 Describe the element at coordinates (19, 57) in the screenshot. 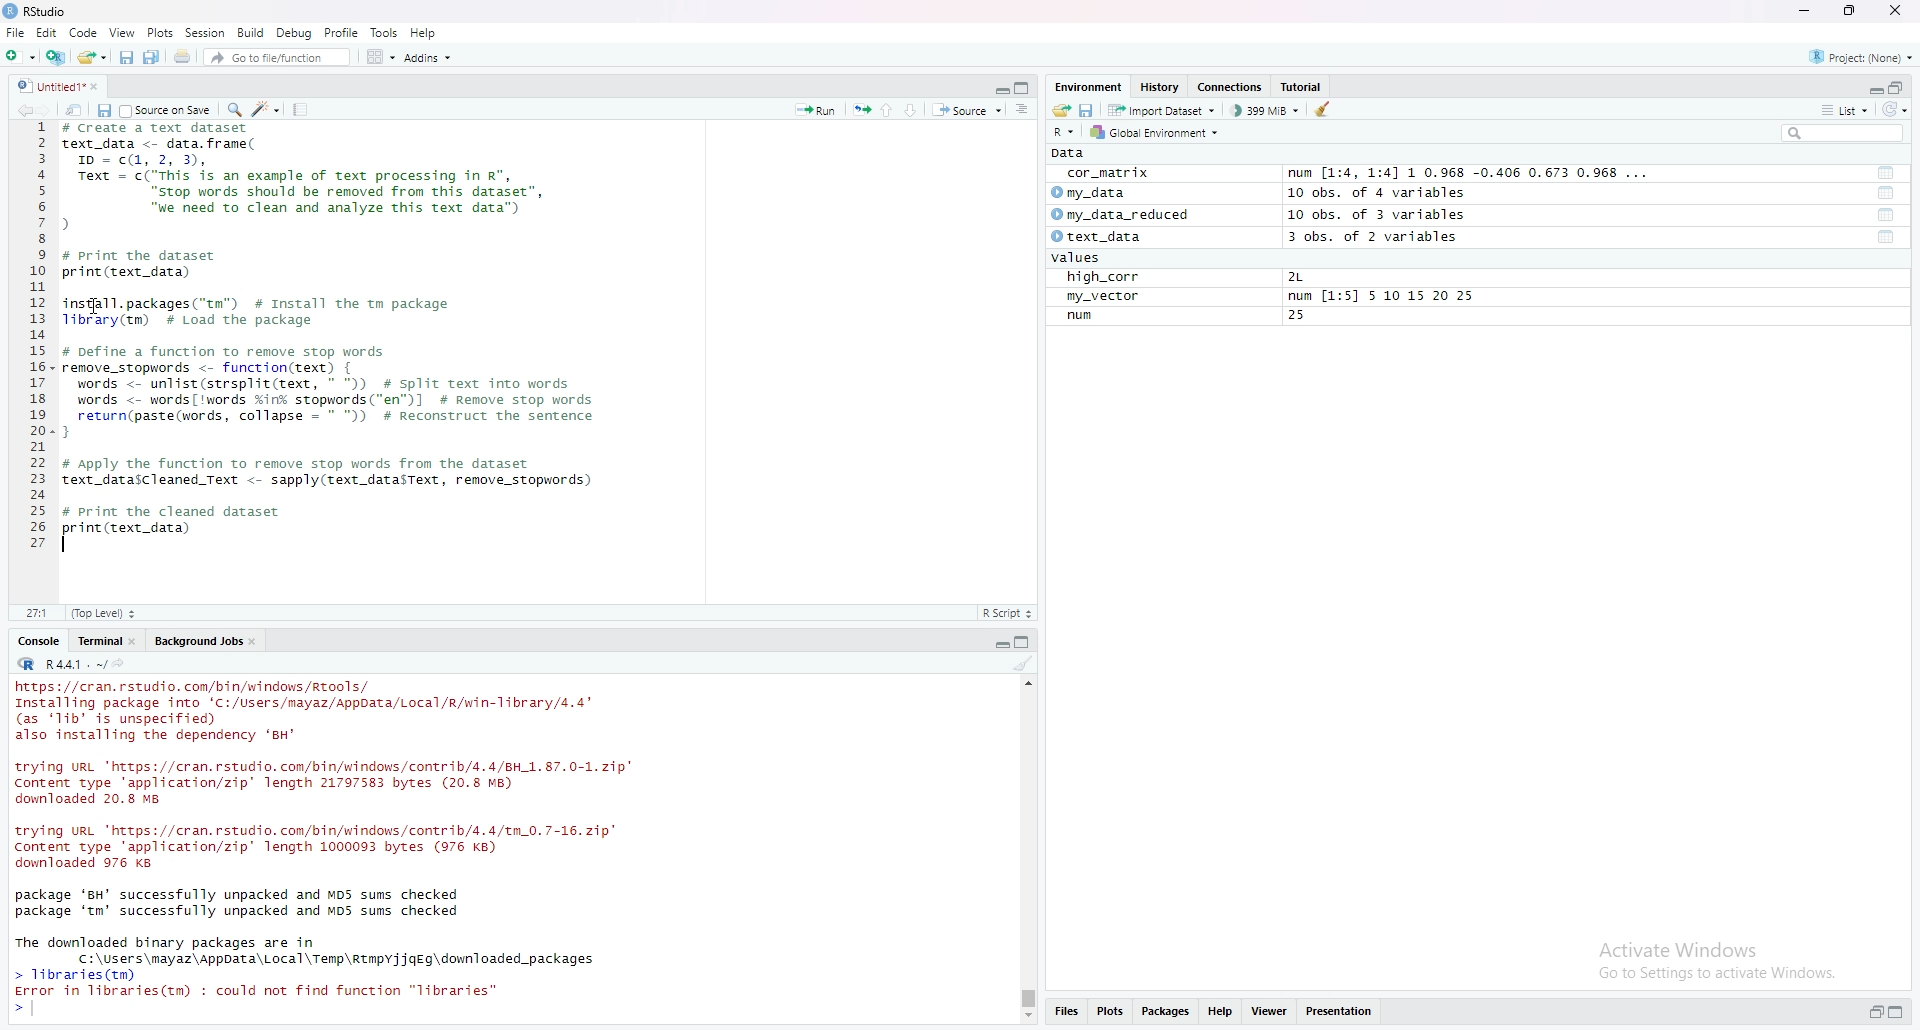

I see `new file` at that location.